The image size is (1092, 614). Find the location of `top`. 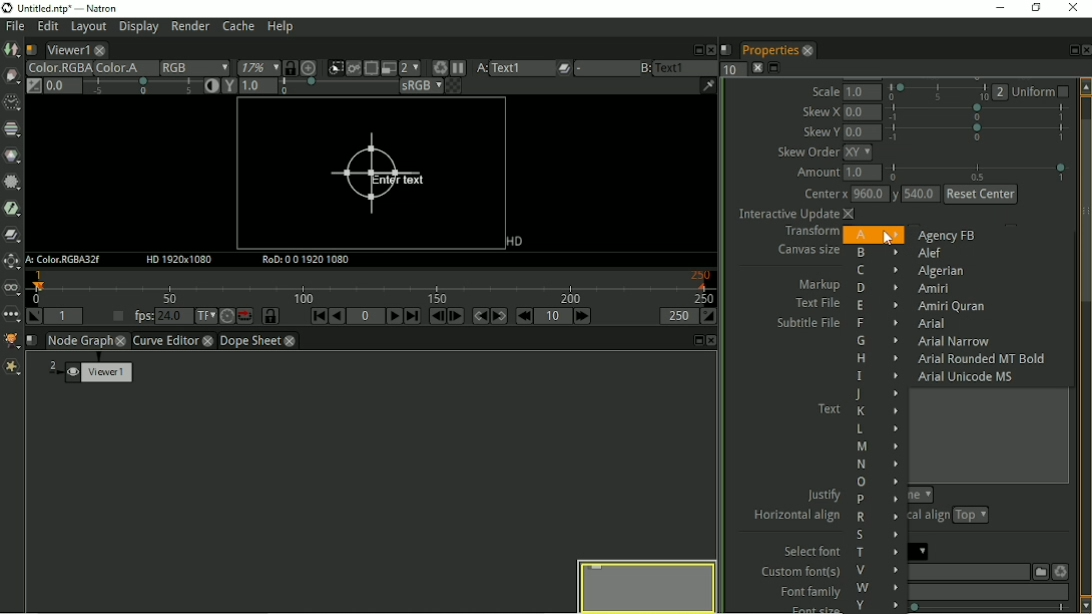

top is located at coordinates (971, 516).